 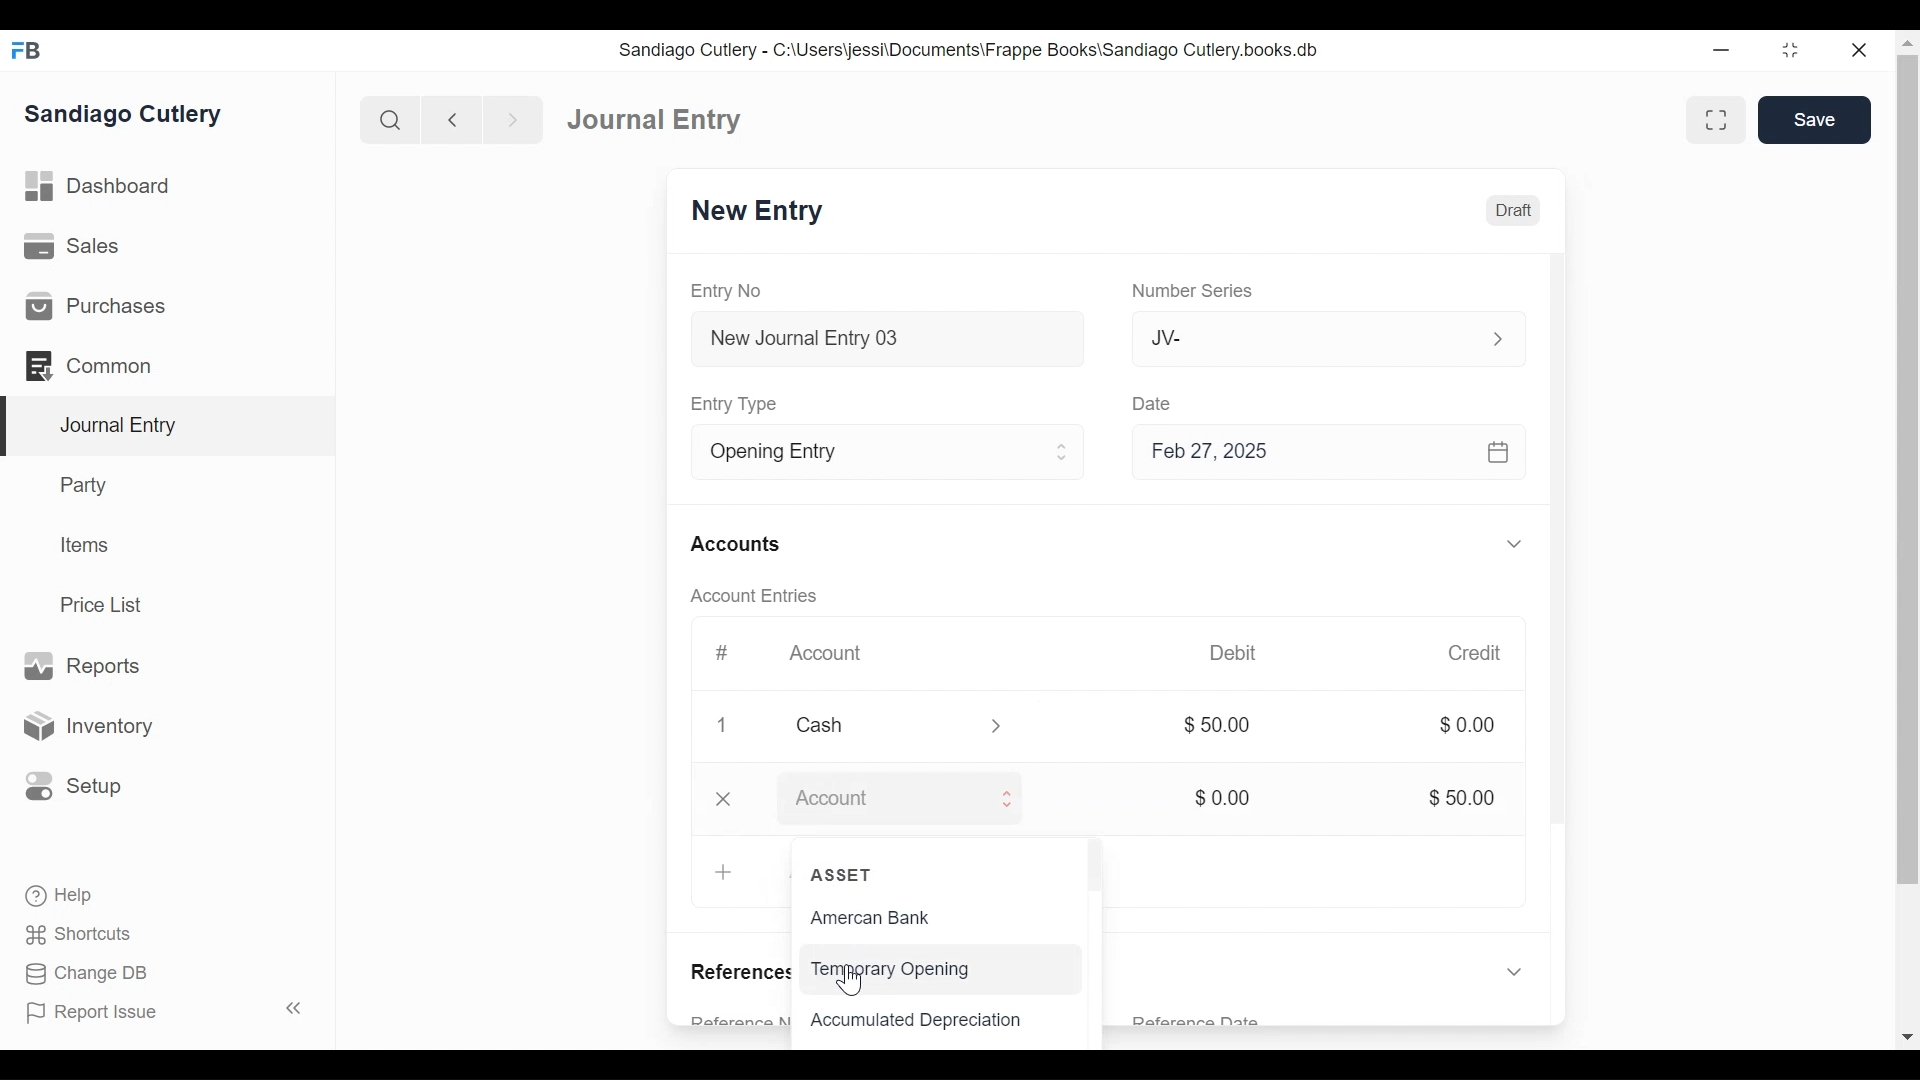 I want to click on Report Issue, so click(x=93, y=1013).